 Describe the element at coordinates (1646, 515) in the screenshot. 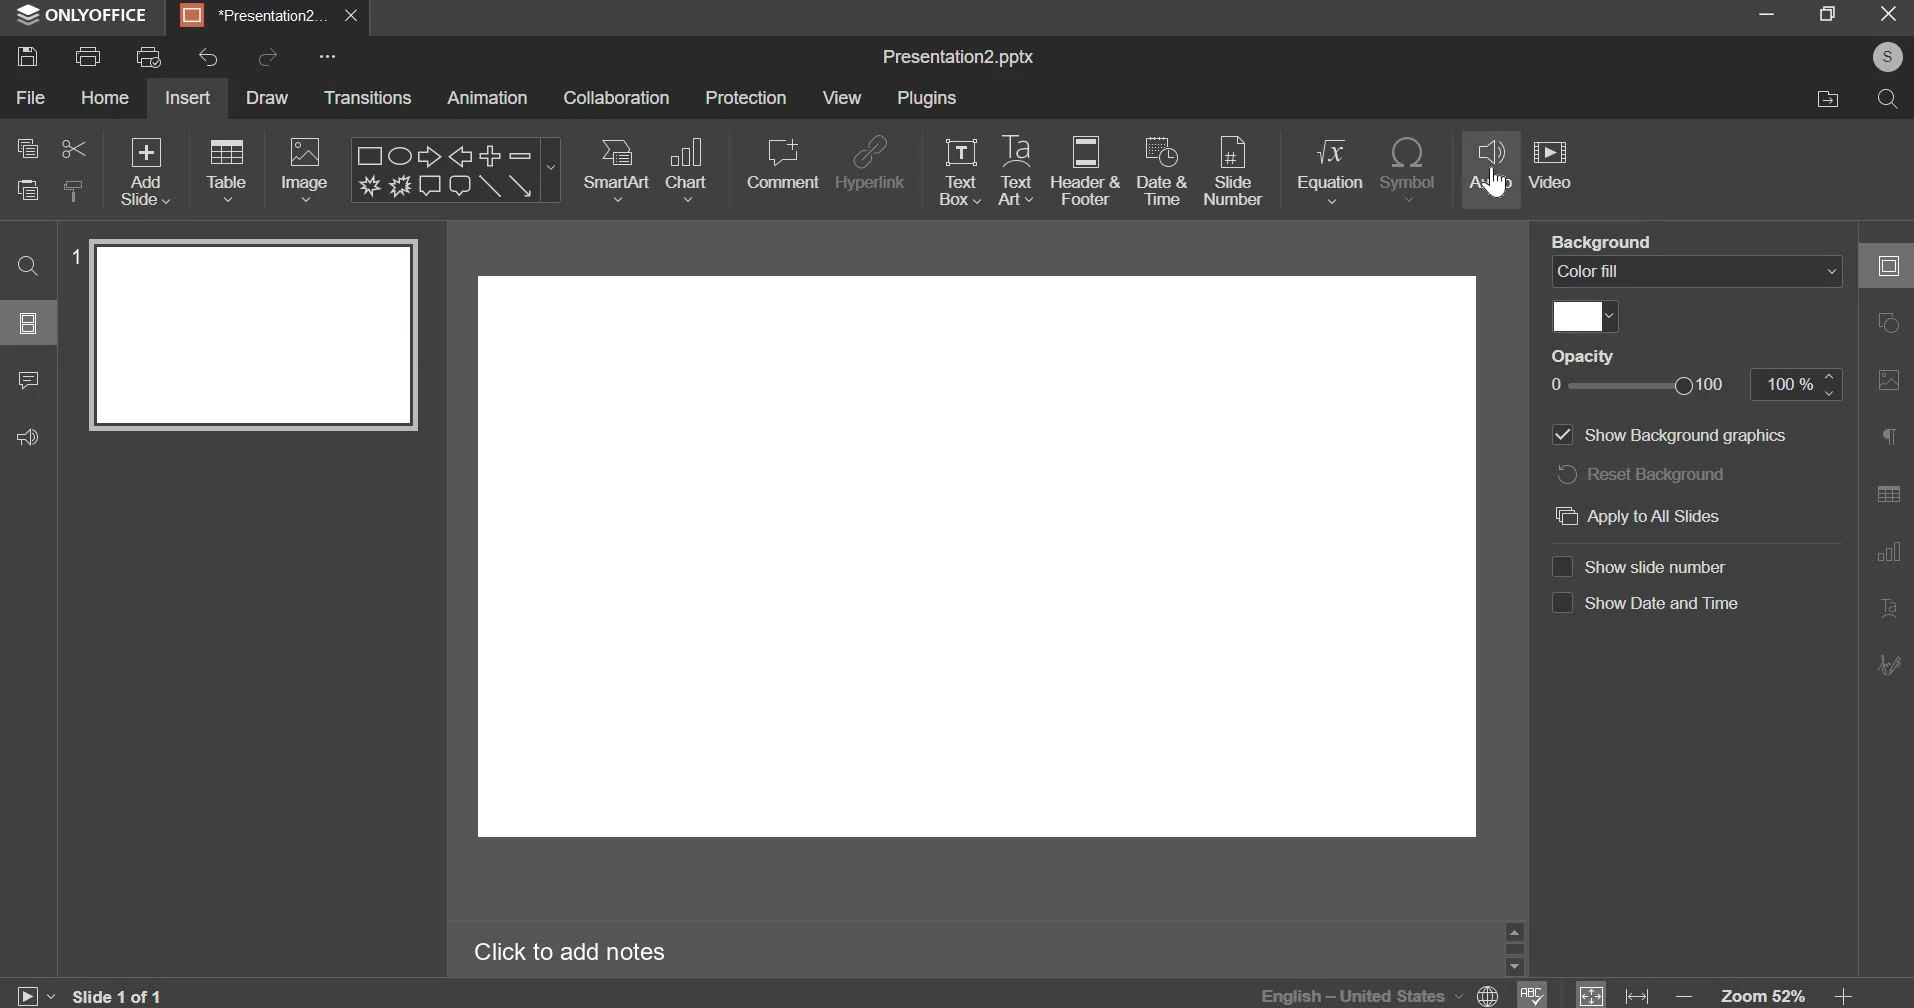

I see `apply to all slides` at that location.